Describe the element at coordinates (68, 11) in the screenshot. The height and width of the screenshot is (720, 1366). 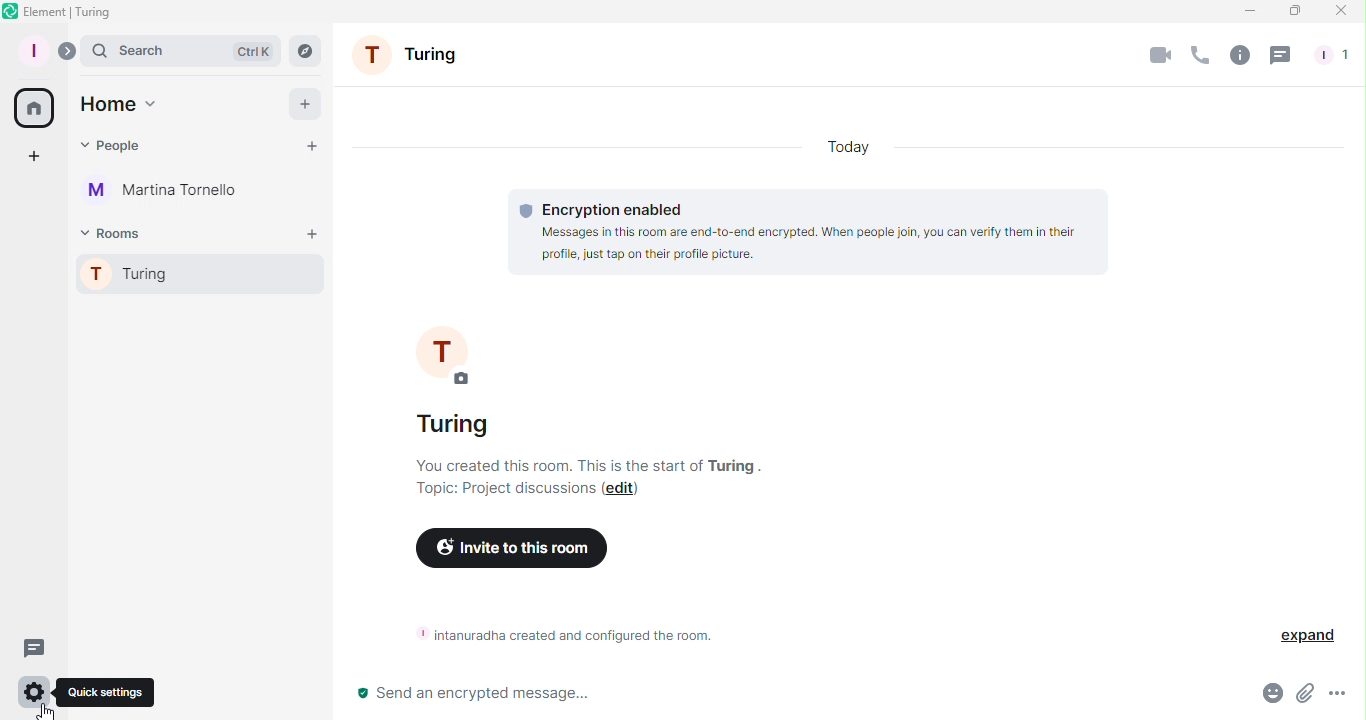
I see `element | turing` at that location.